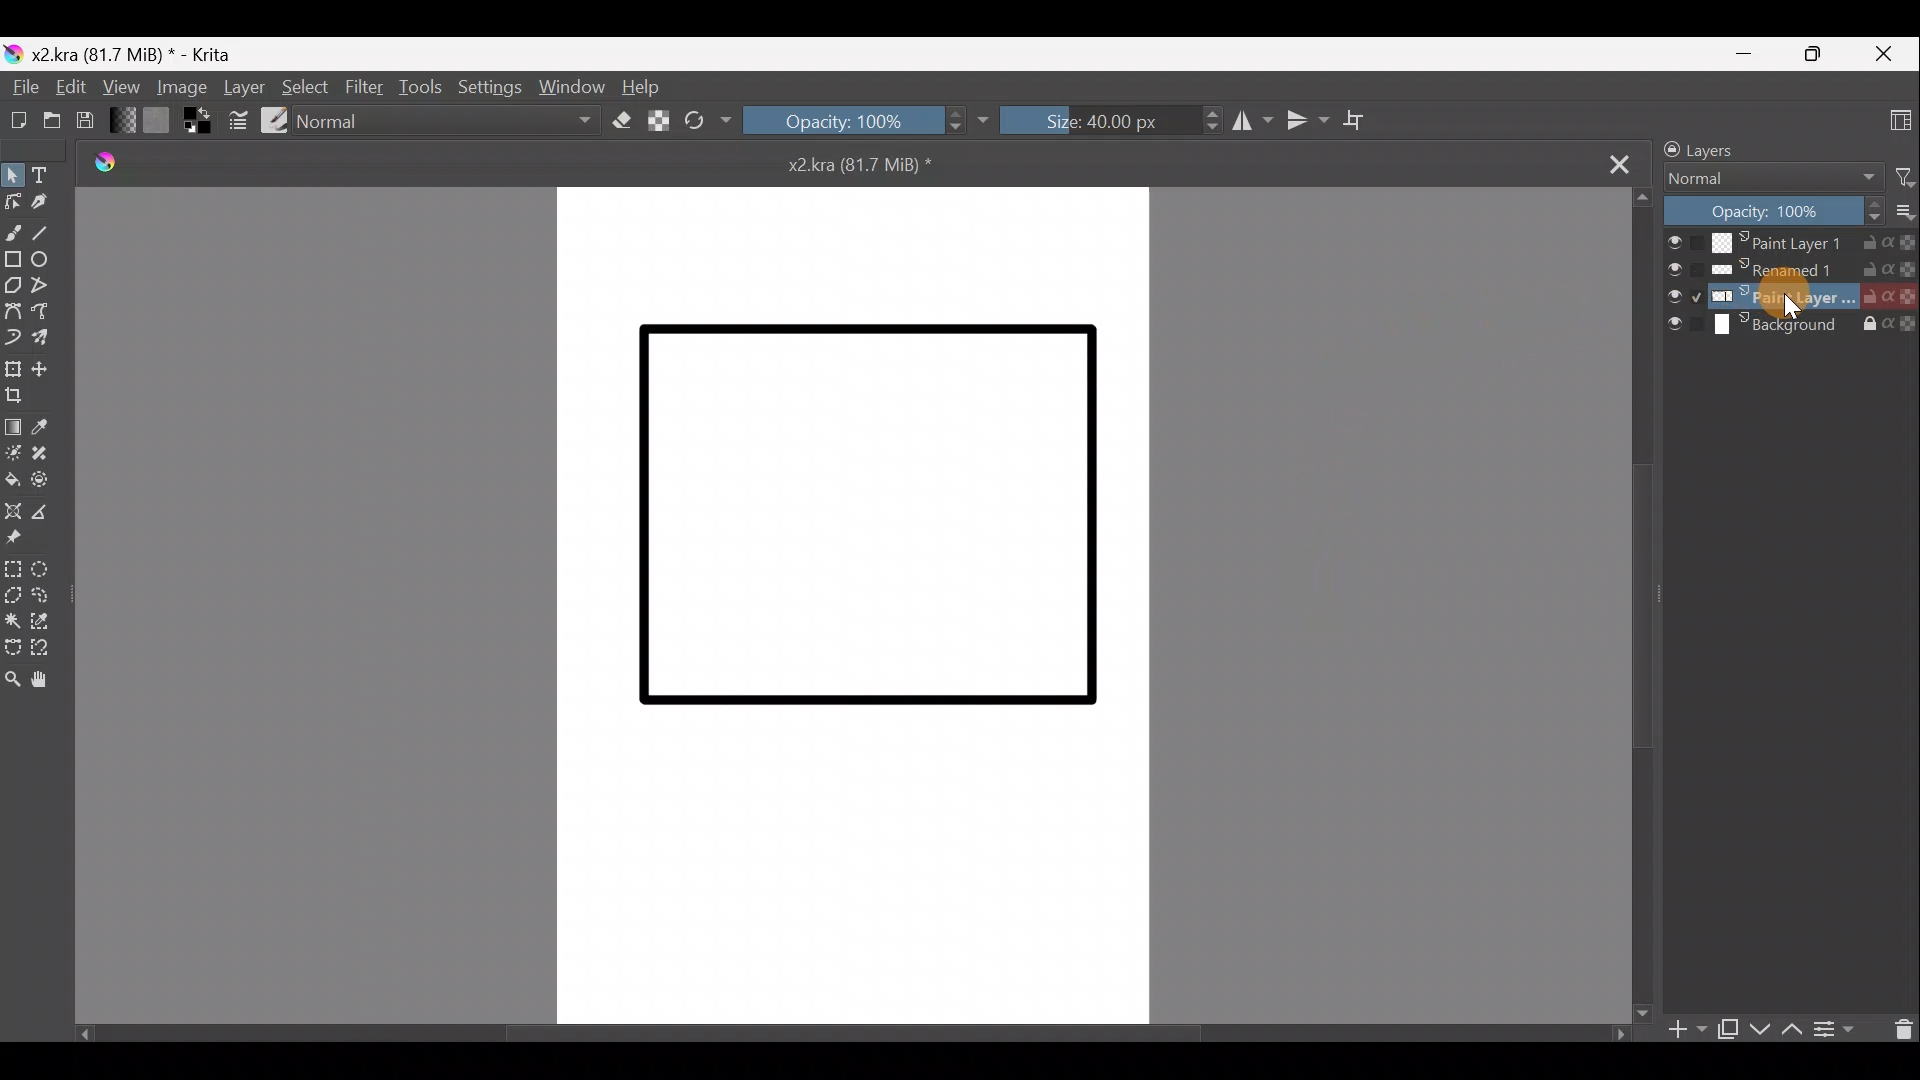  Describe the element at coordinates (158, 119) in the screenshot. I see `Fill patterns` at that location.